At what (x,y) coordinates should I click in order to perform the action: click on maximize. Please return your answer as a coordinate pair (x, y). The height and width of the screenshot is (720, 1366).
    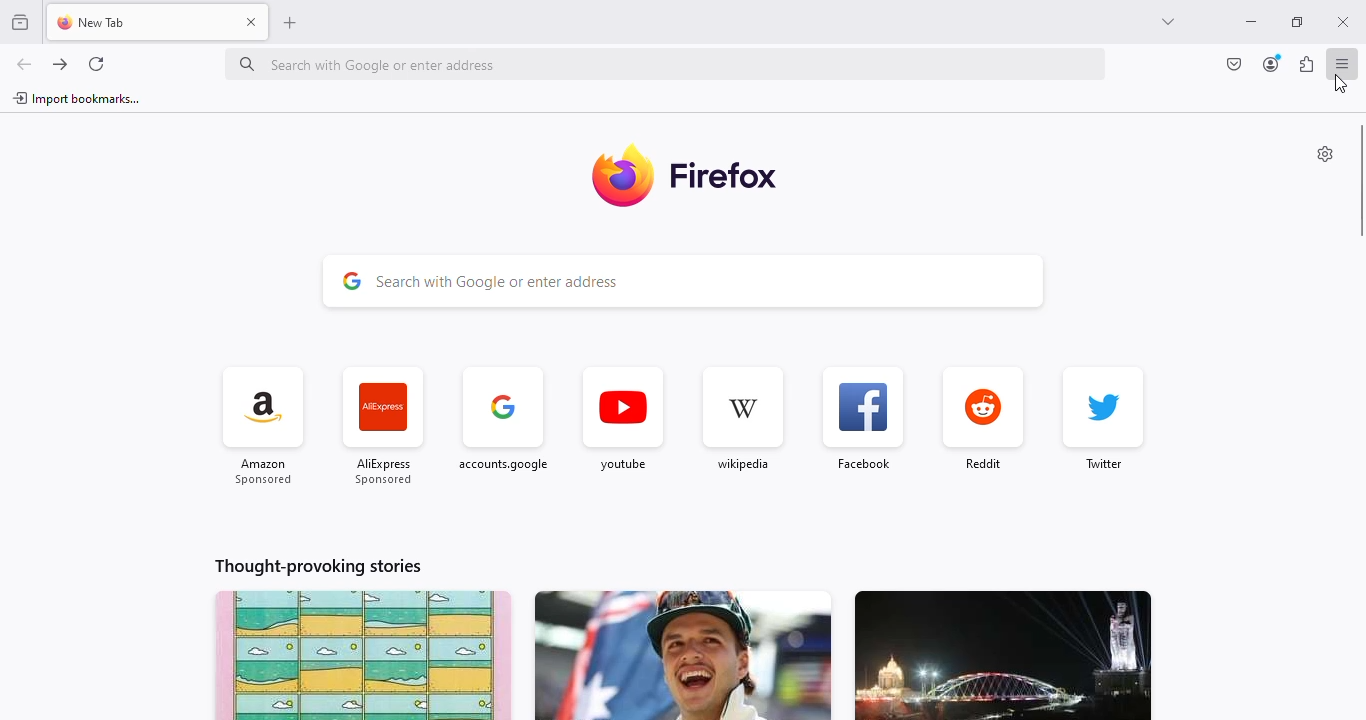
    Looking at the image, I should click on (1298, 22).